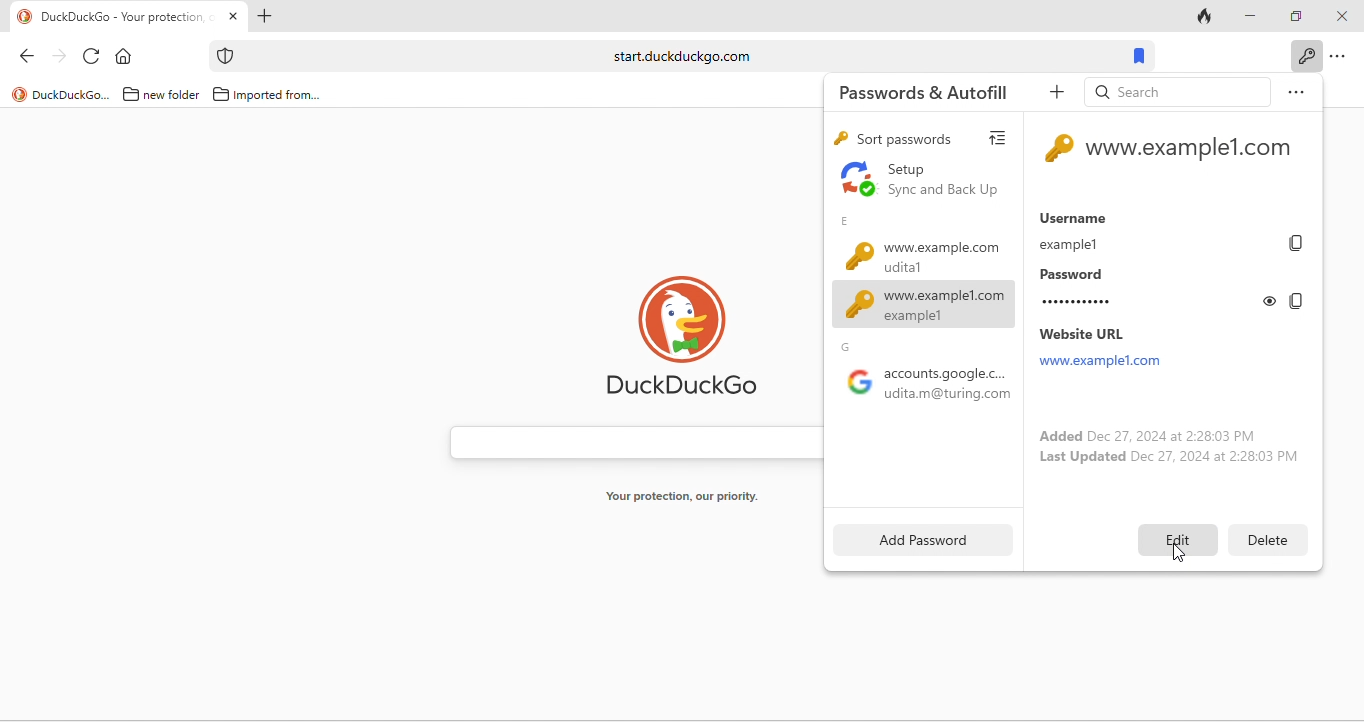  Describe the element at coordinates (1306, 55) in the screenshot. I see `key icon to show passwords and auto fills when clicked` at that location.